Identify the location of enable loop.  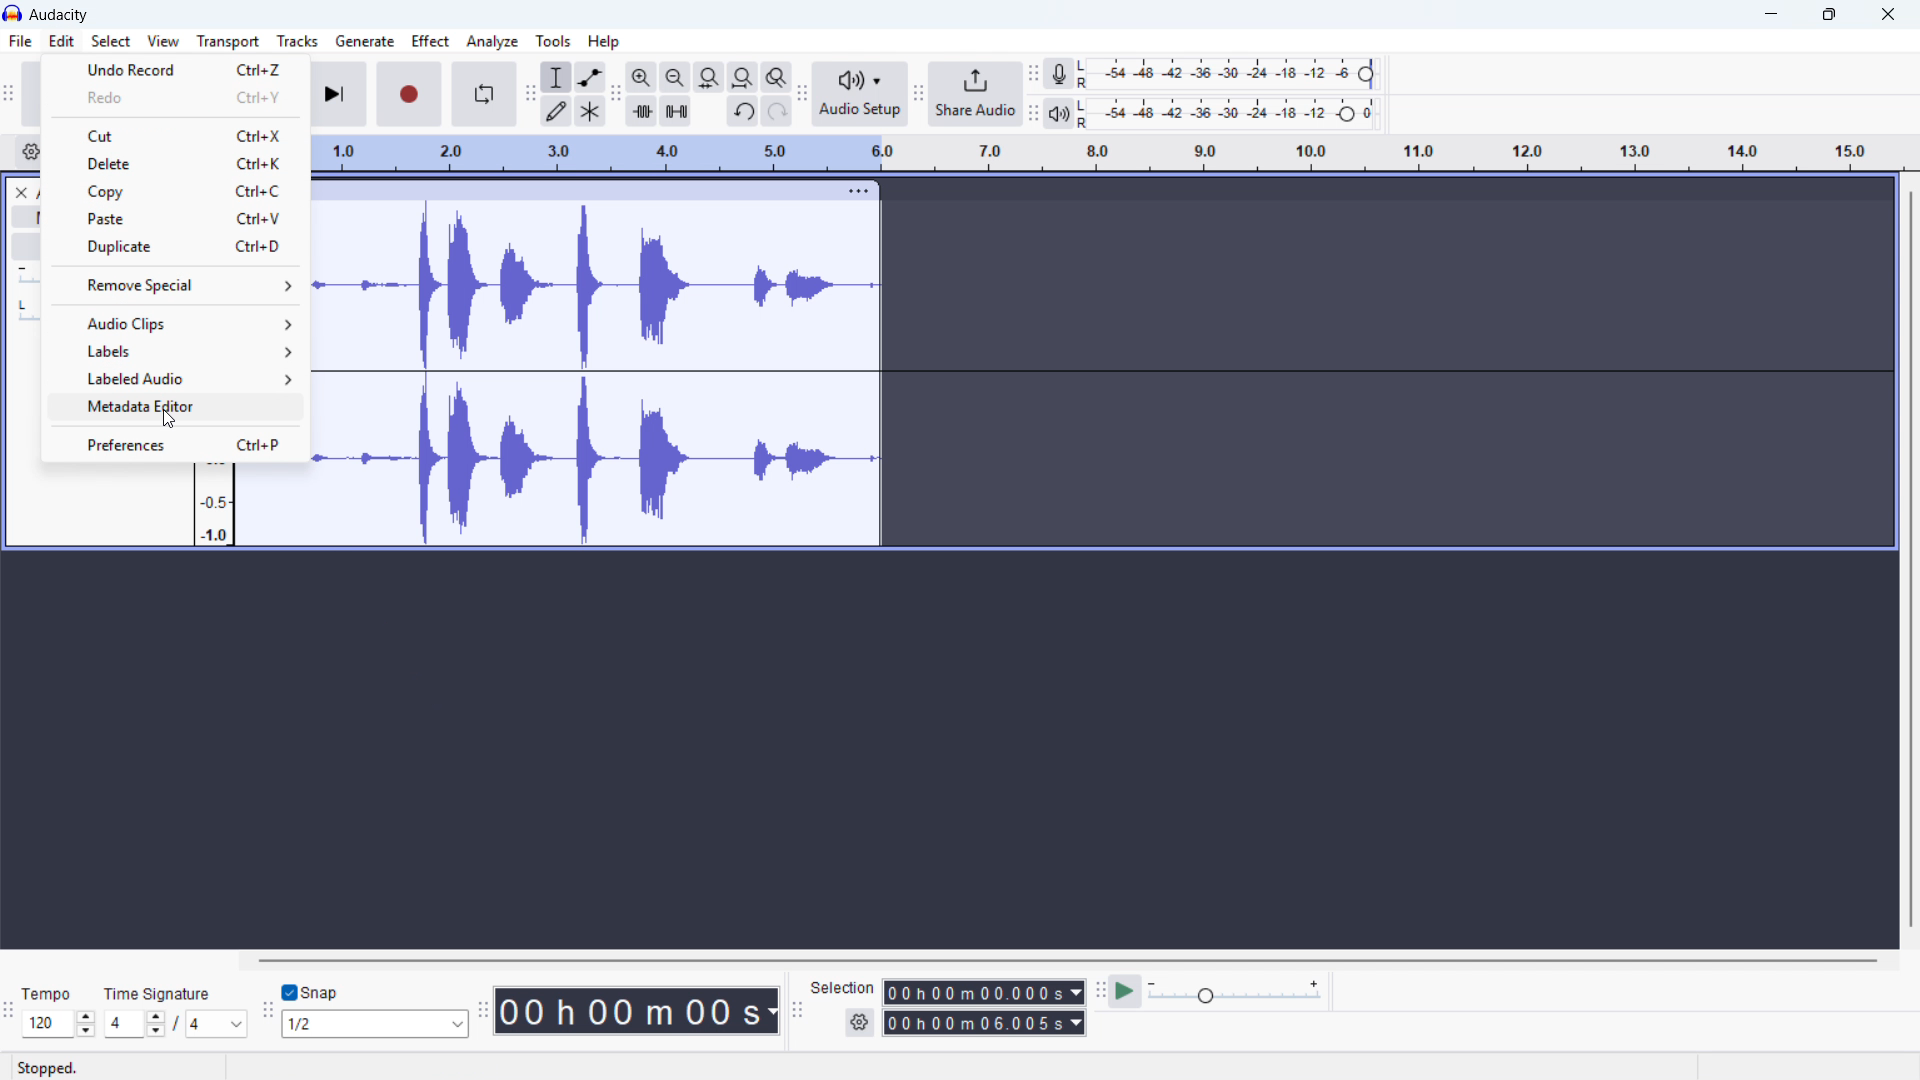
(486, 94).